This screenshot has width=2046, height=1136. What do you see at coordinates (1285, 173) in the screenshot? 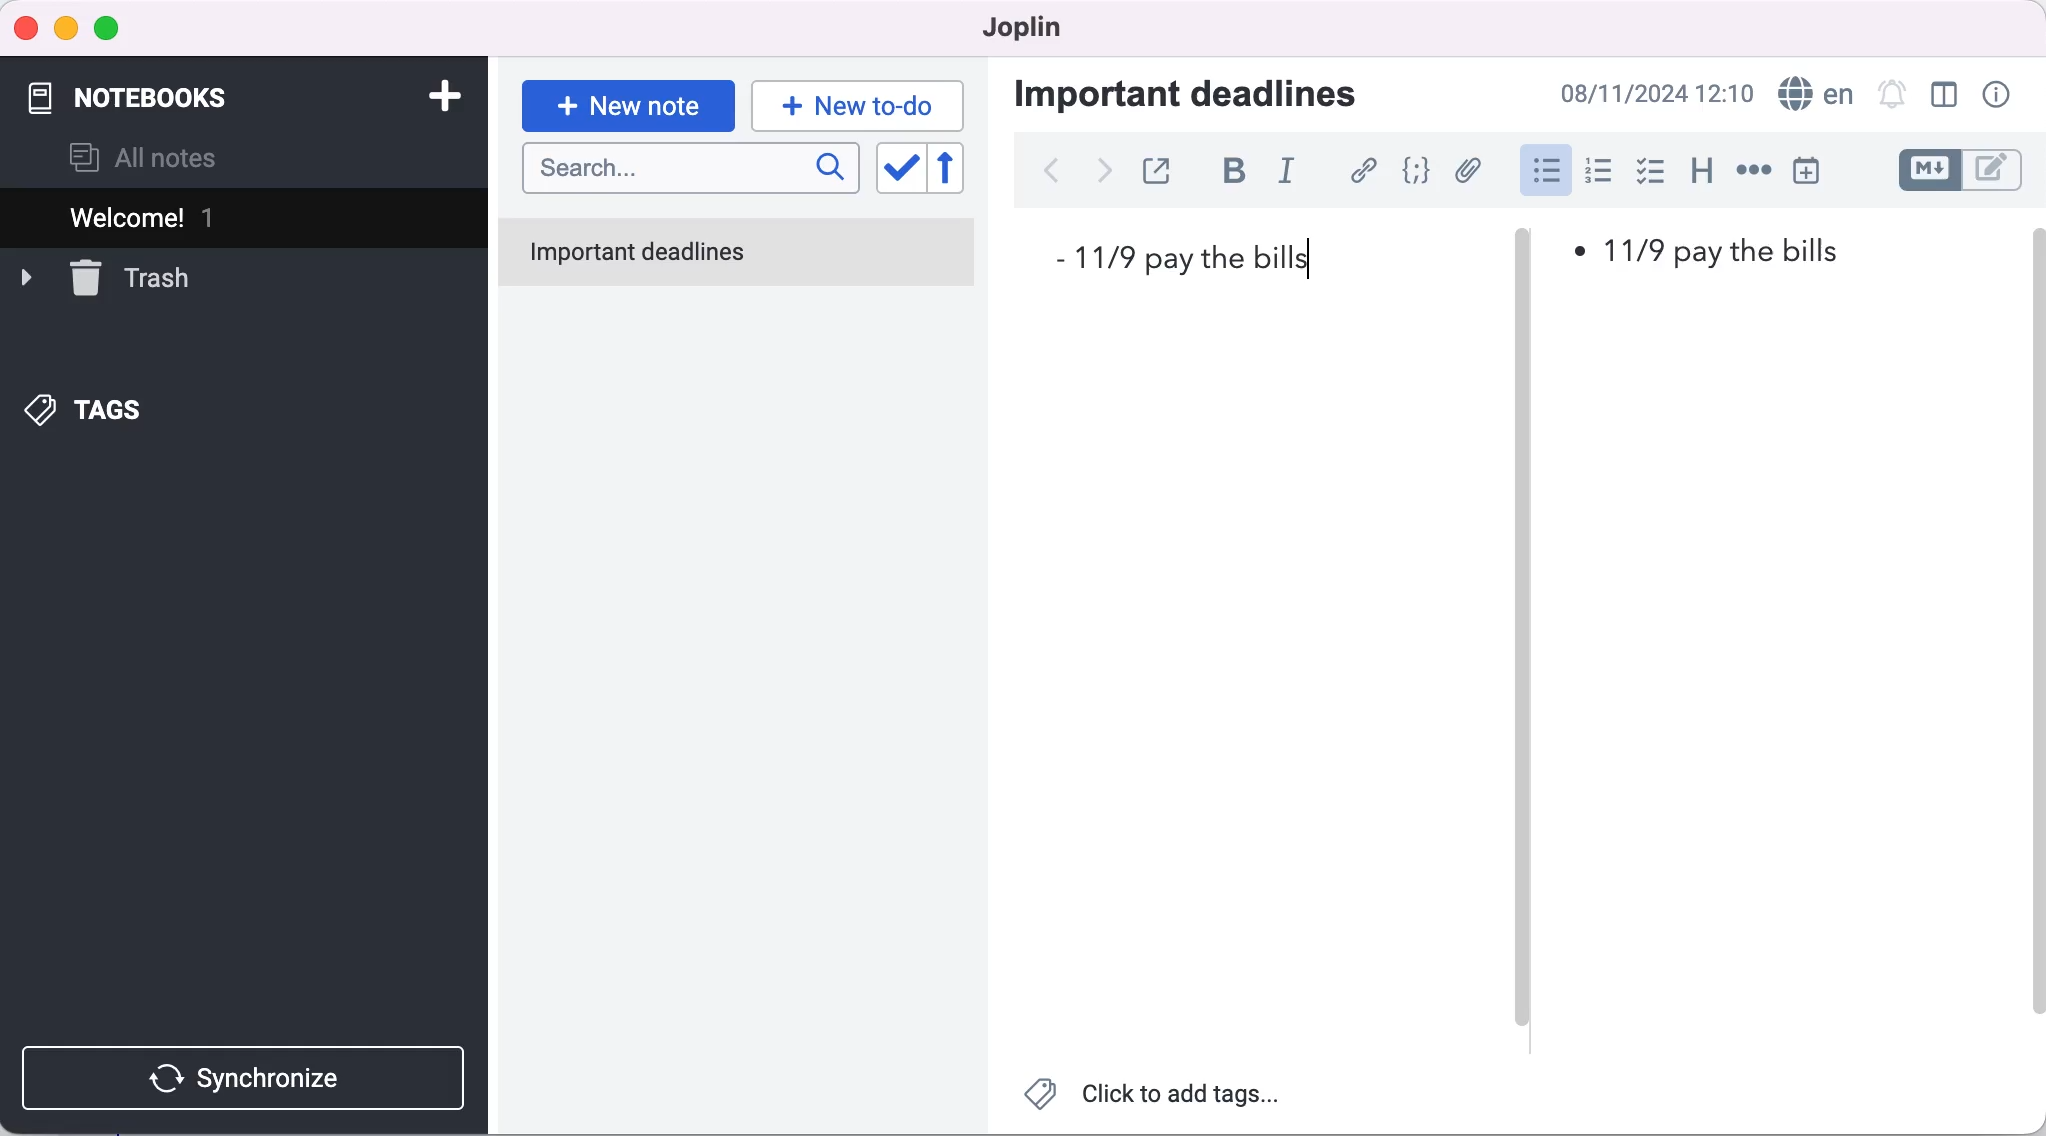
I see `italic` at bounding box center [1285, 173].